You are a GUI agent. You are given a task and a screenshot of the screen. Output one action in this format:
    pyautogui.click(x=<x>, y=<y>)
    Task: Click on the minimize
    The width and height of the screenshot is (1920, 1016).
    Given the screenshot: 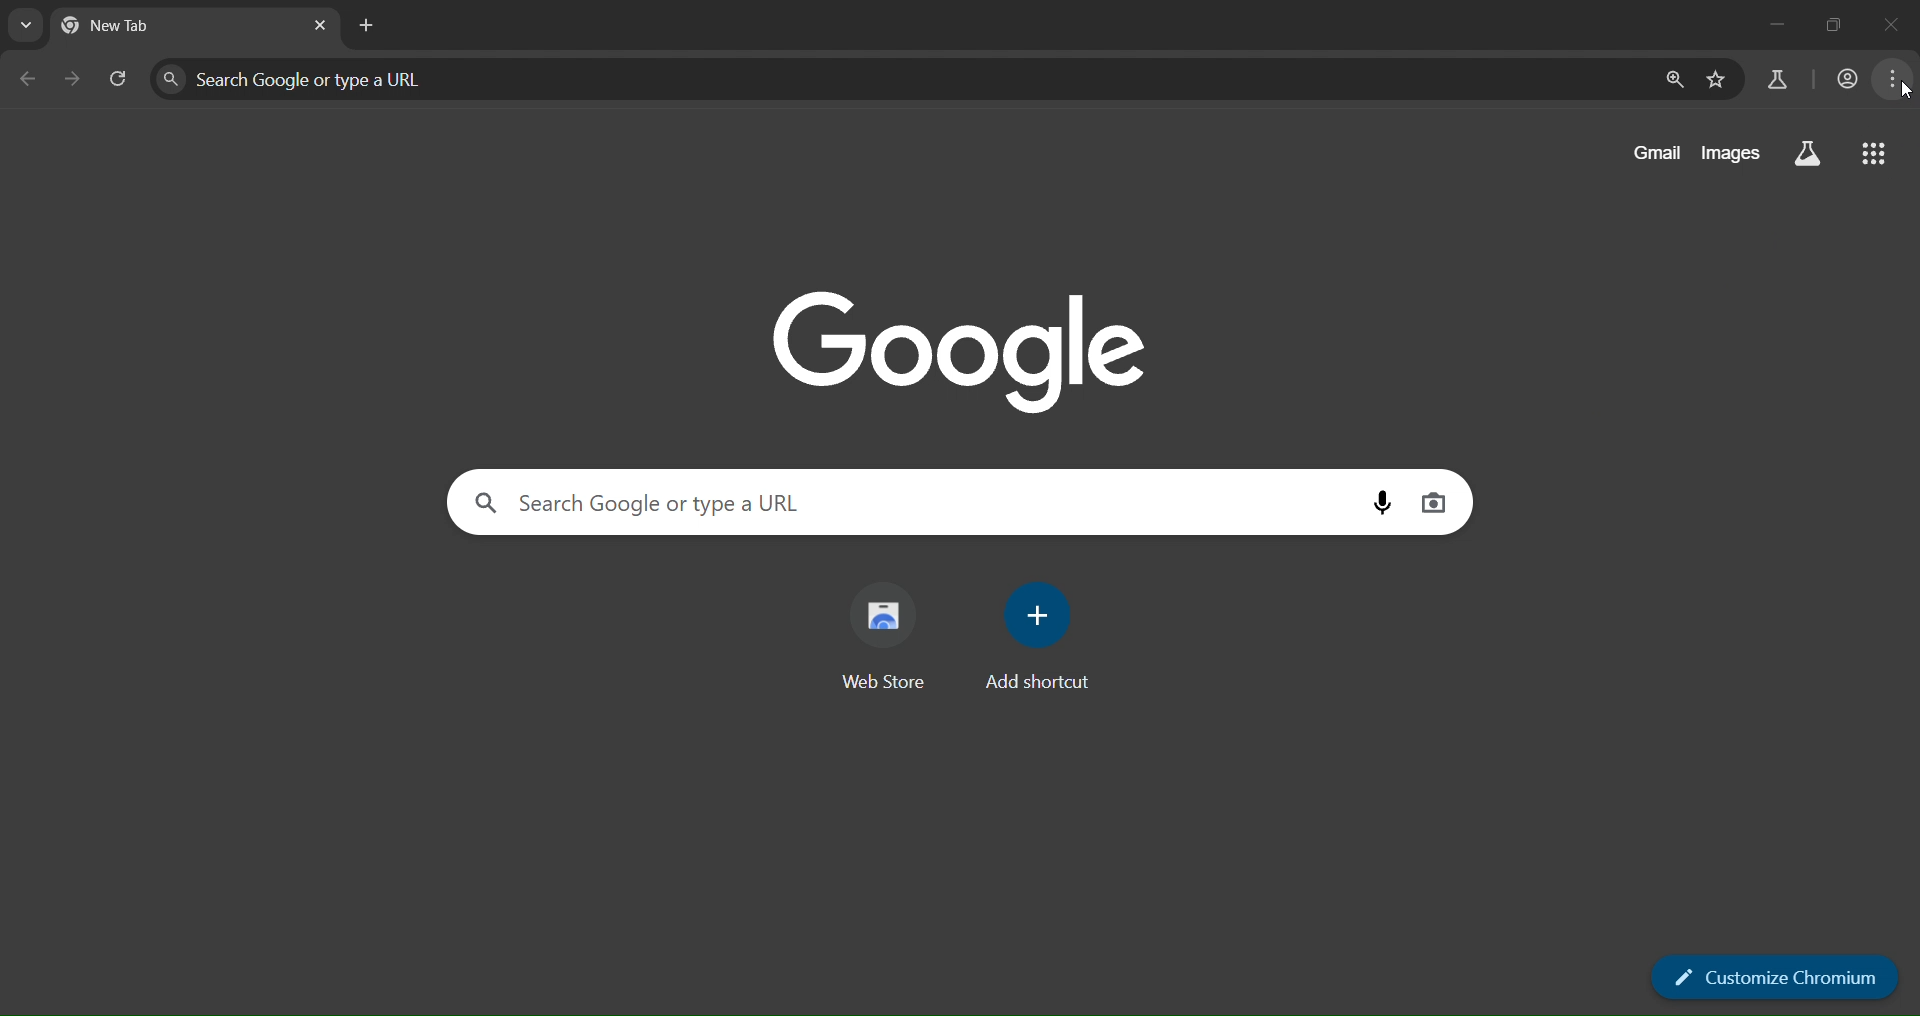 What is the action you would take?
    pyautogui.click(x=1757, y=28)
    